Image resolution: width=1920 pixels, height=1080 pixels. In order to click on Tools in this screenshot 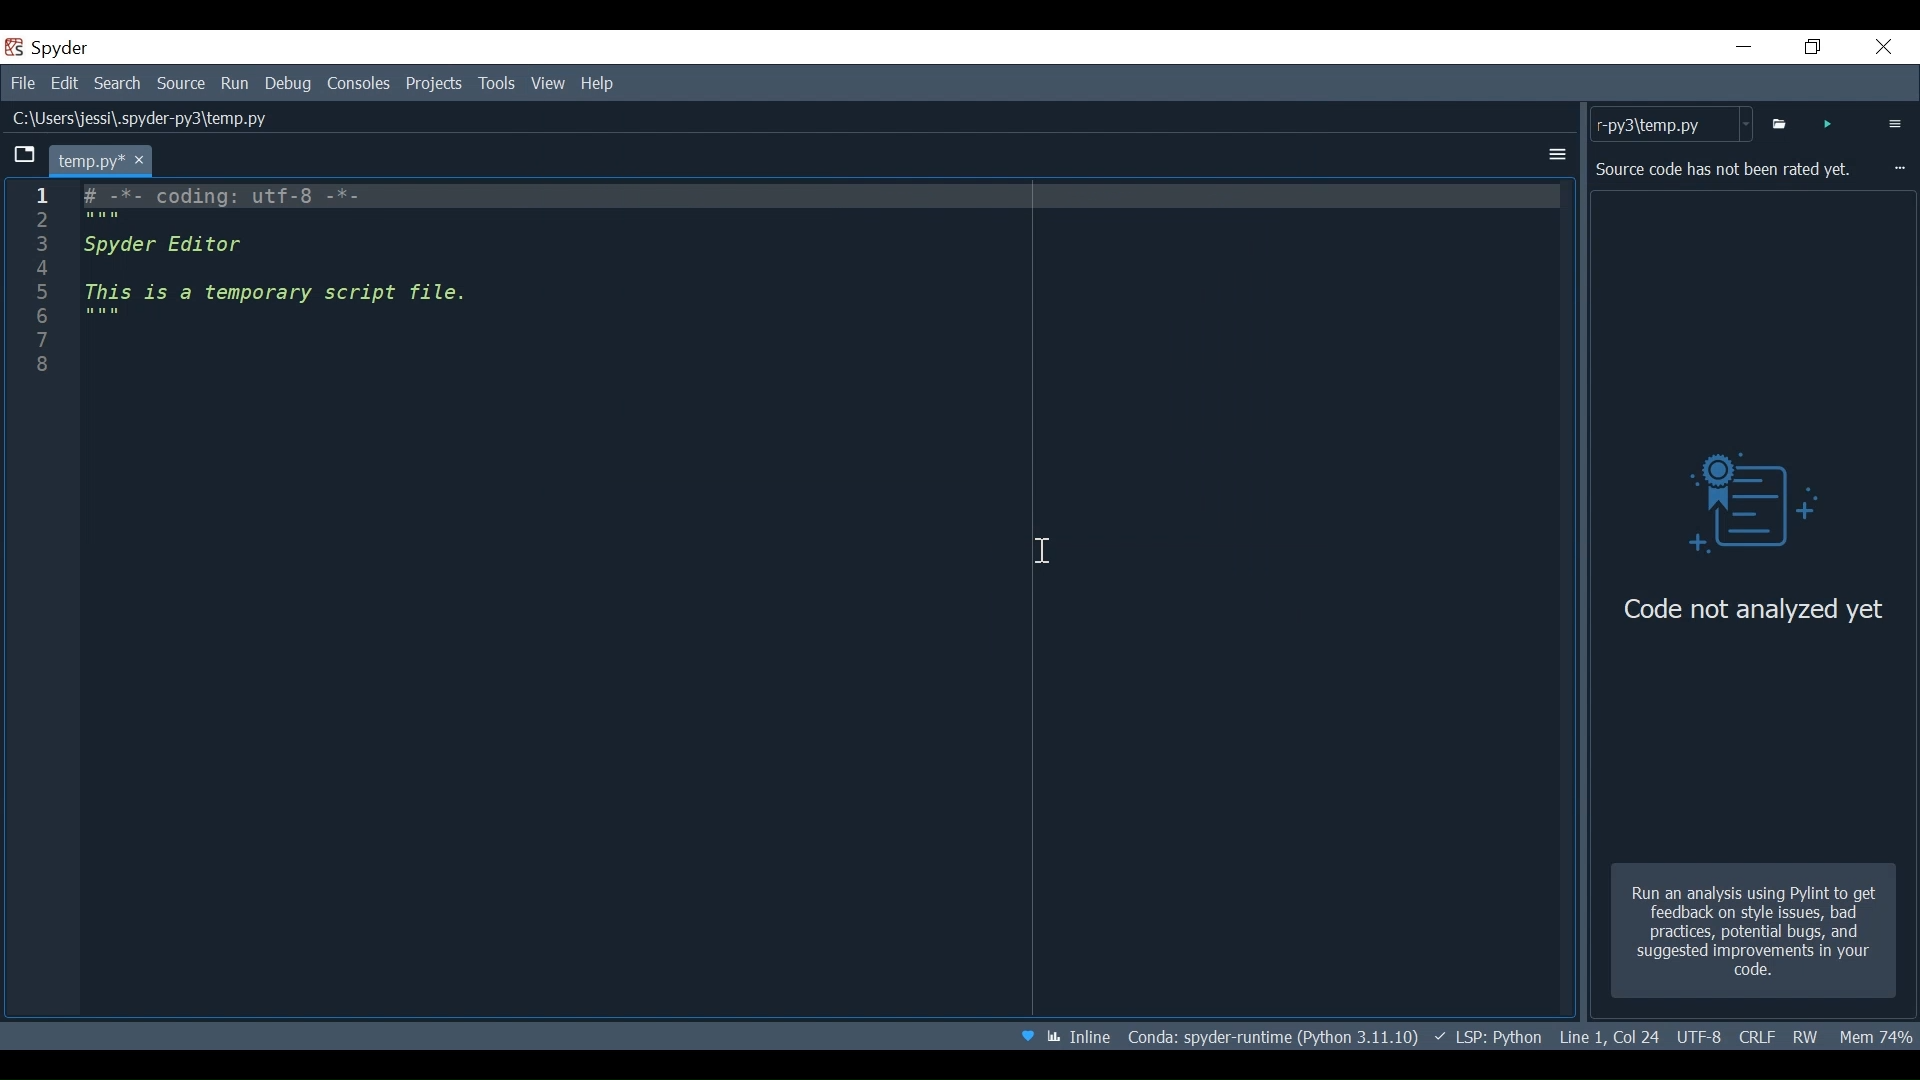, I will do `click(497, 85)`.